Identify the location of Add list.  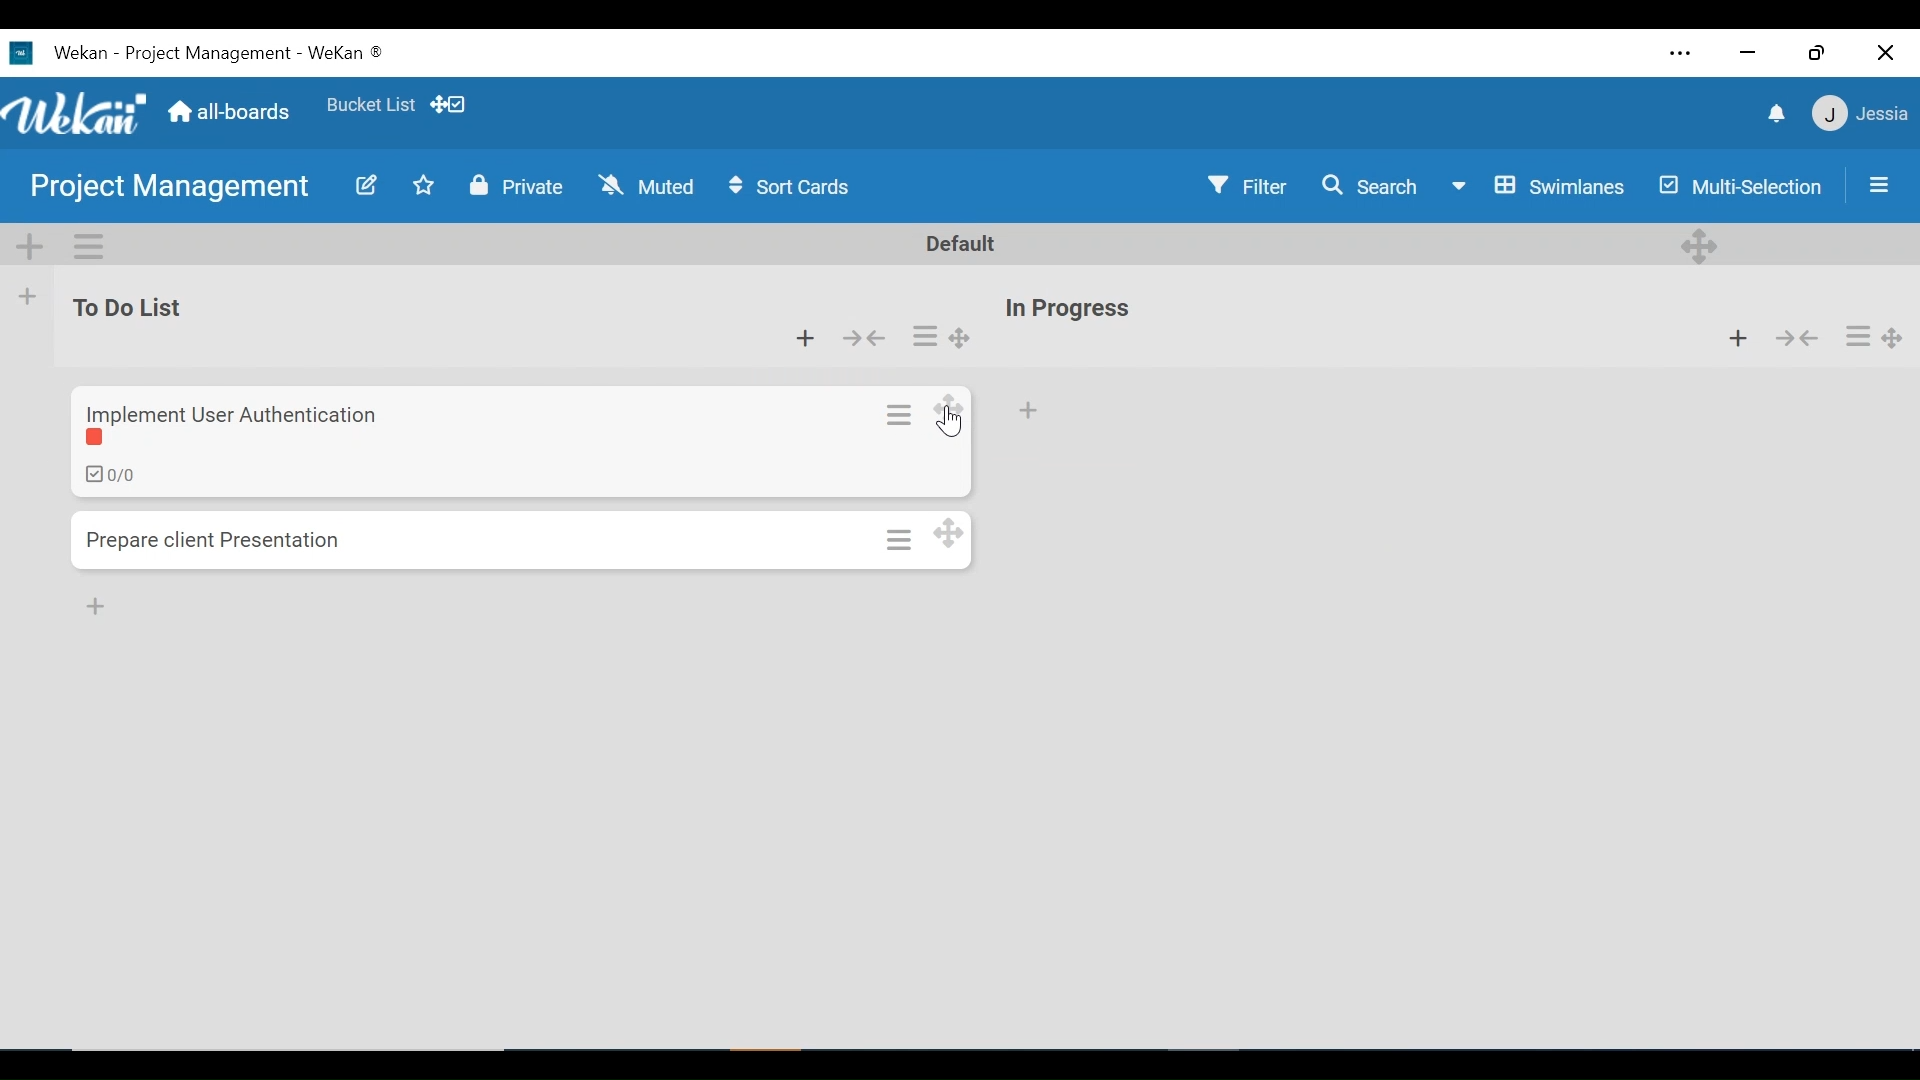
(28, 299).